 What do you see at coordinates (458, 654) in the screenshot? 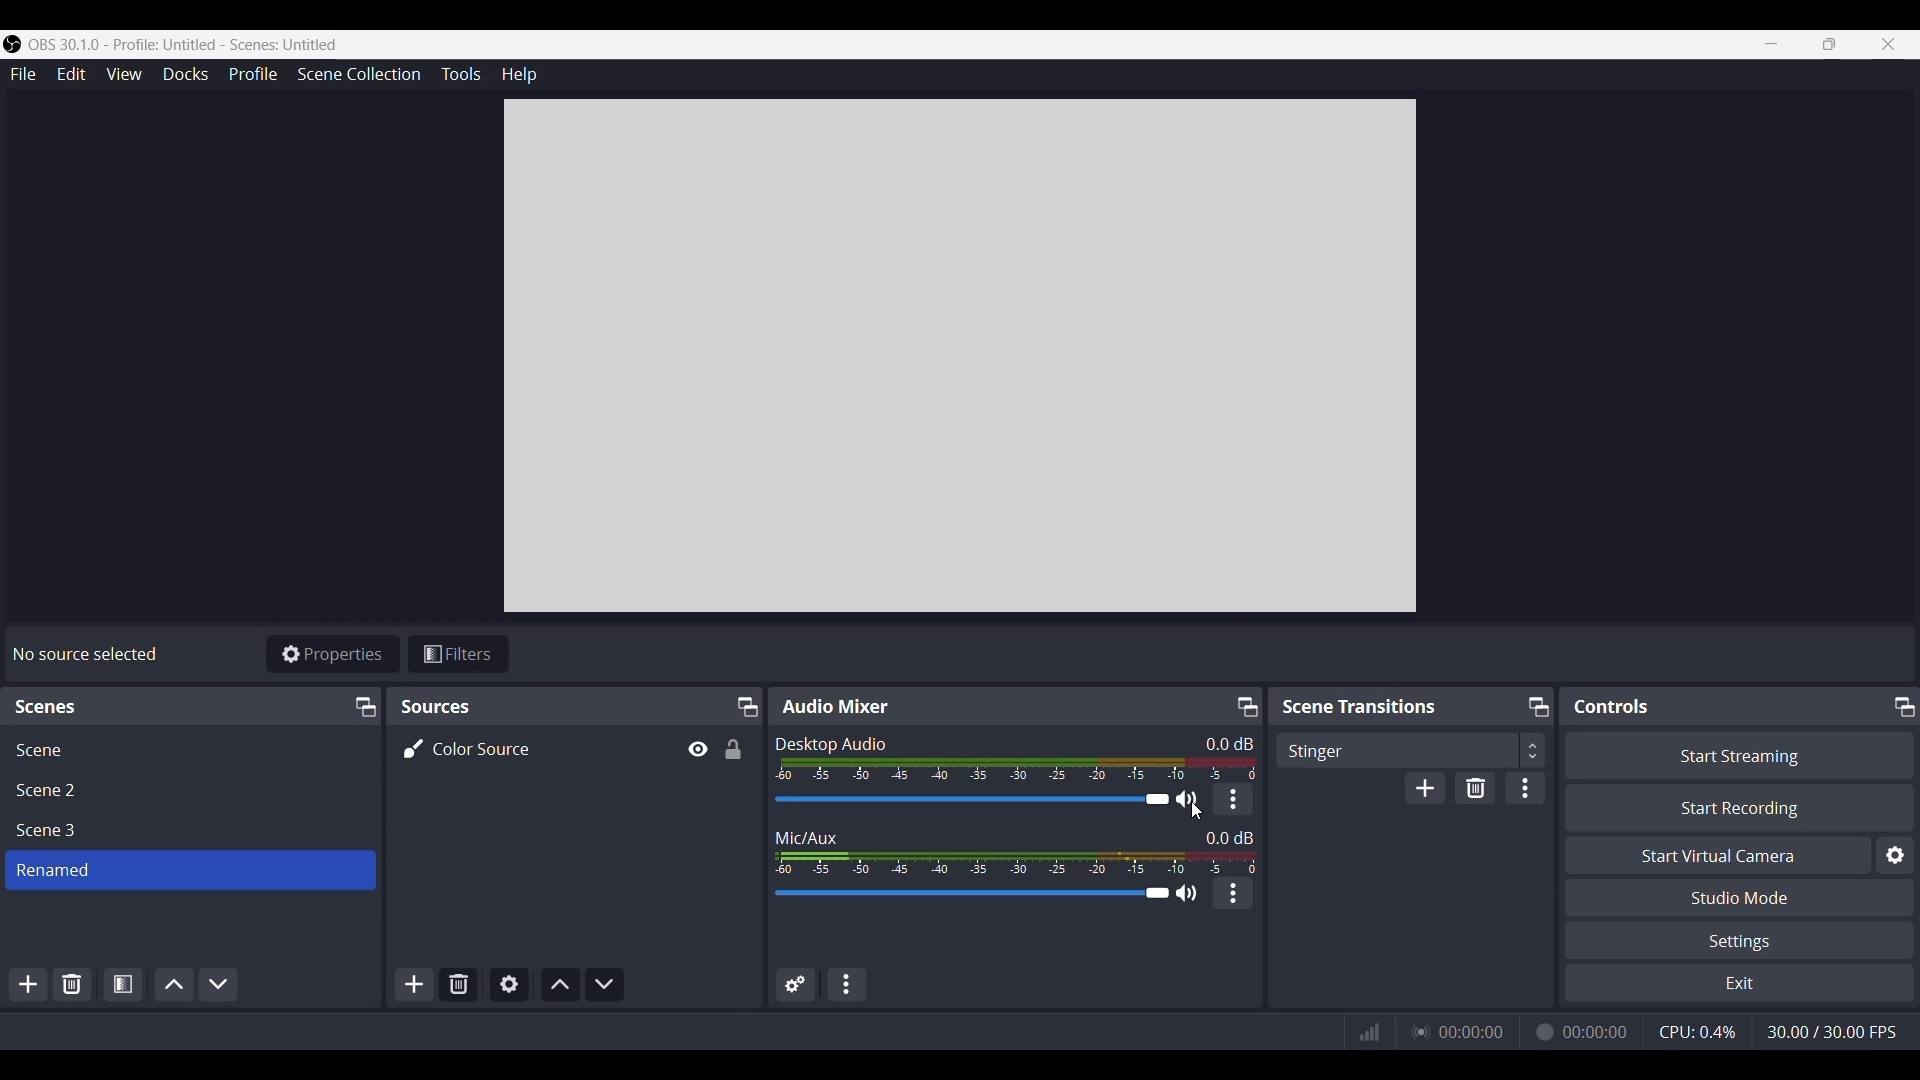
I see `Filters` at bounding box center [458, 654].